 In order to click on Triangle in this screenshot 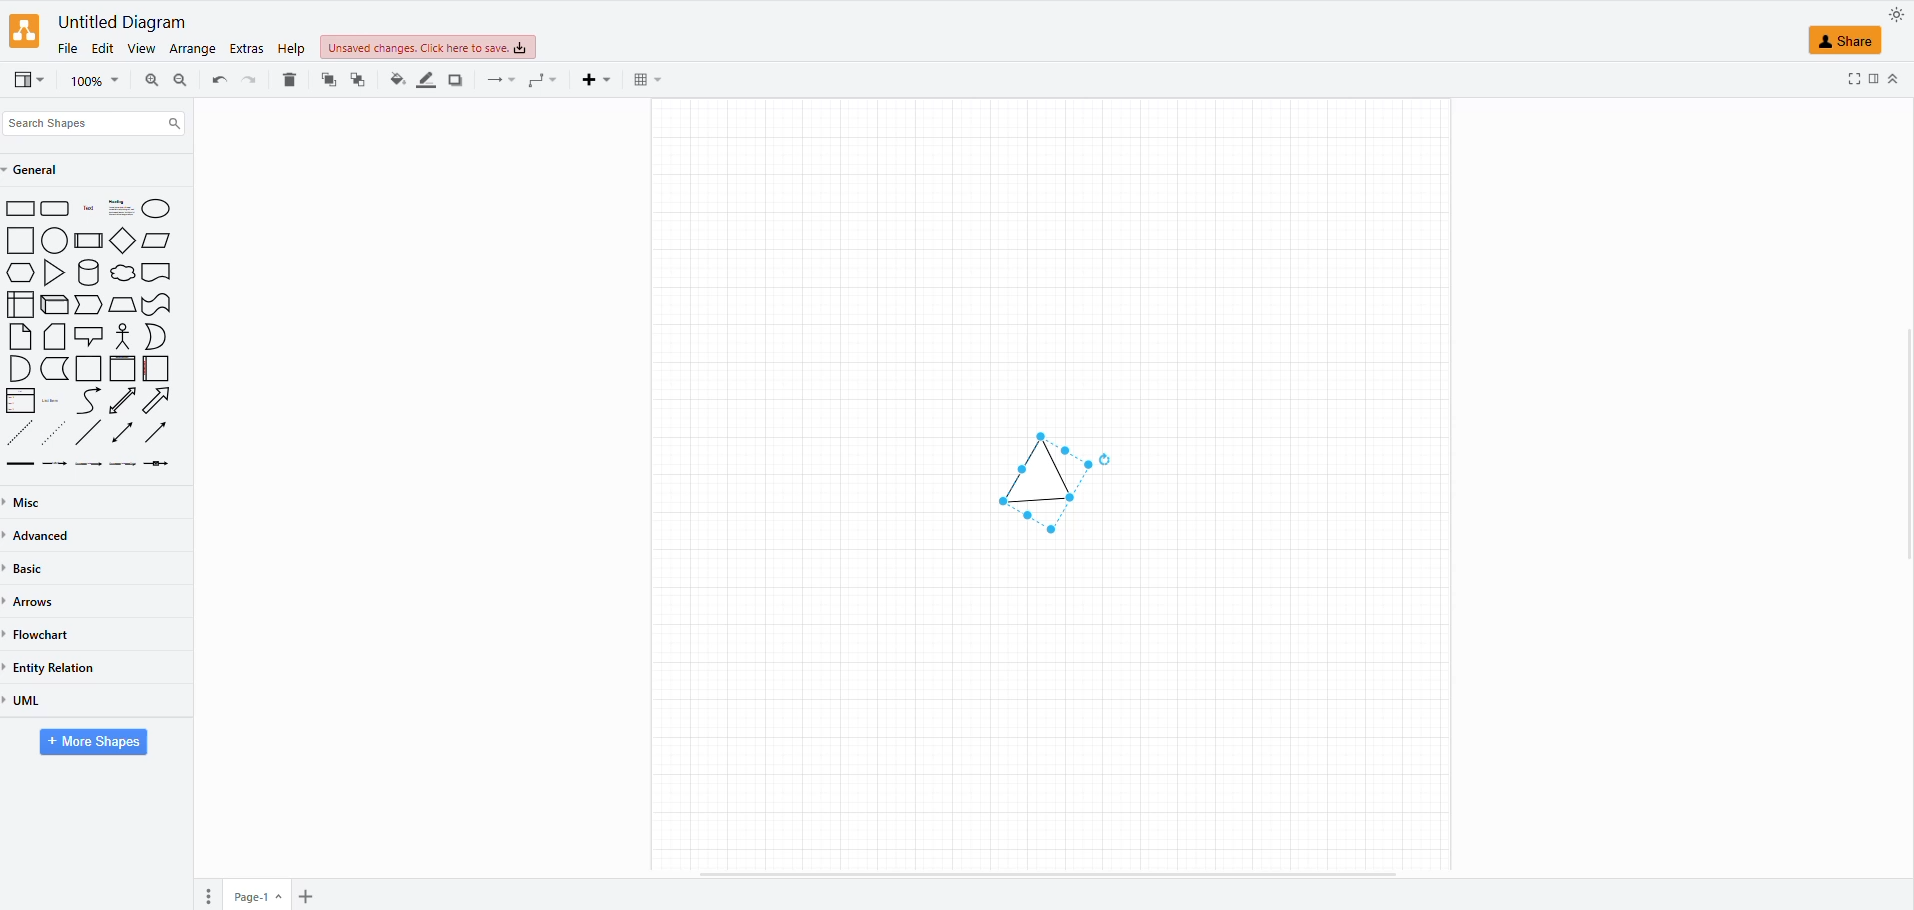, I will do `click(57, 273)`.